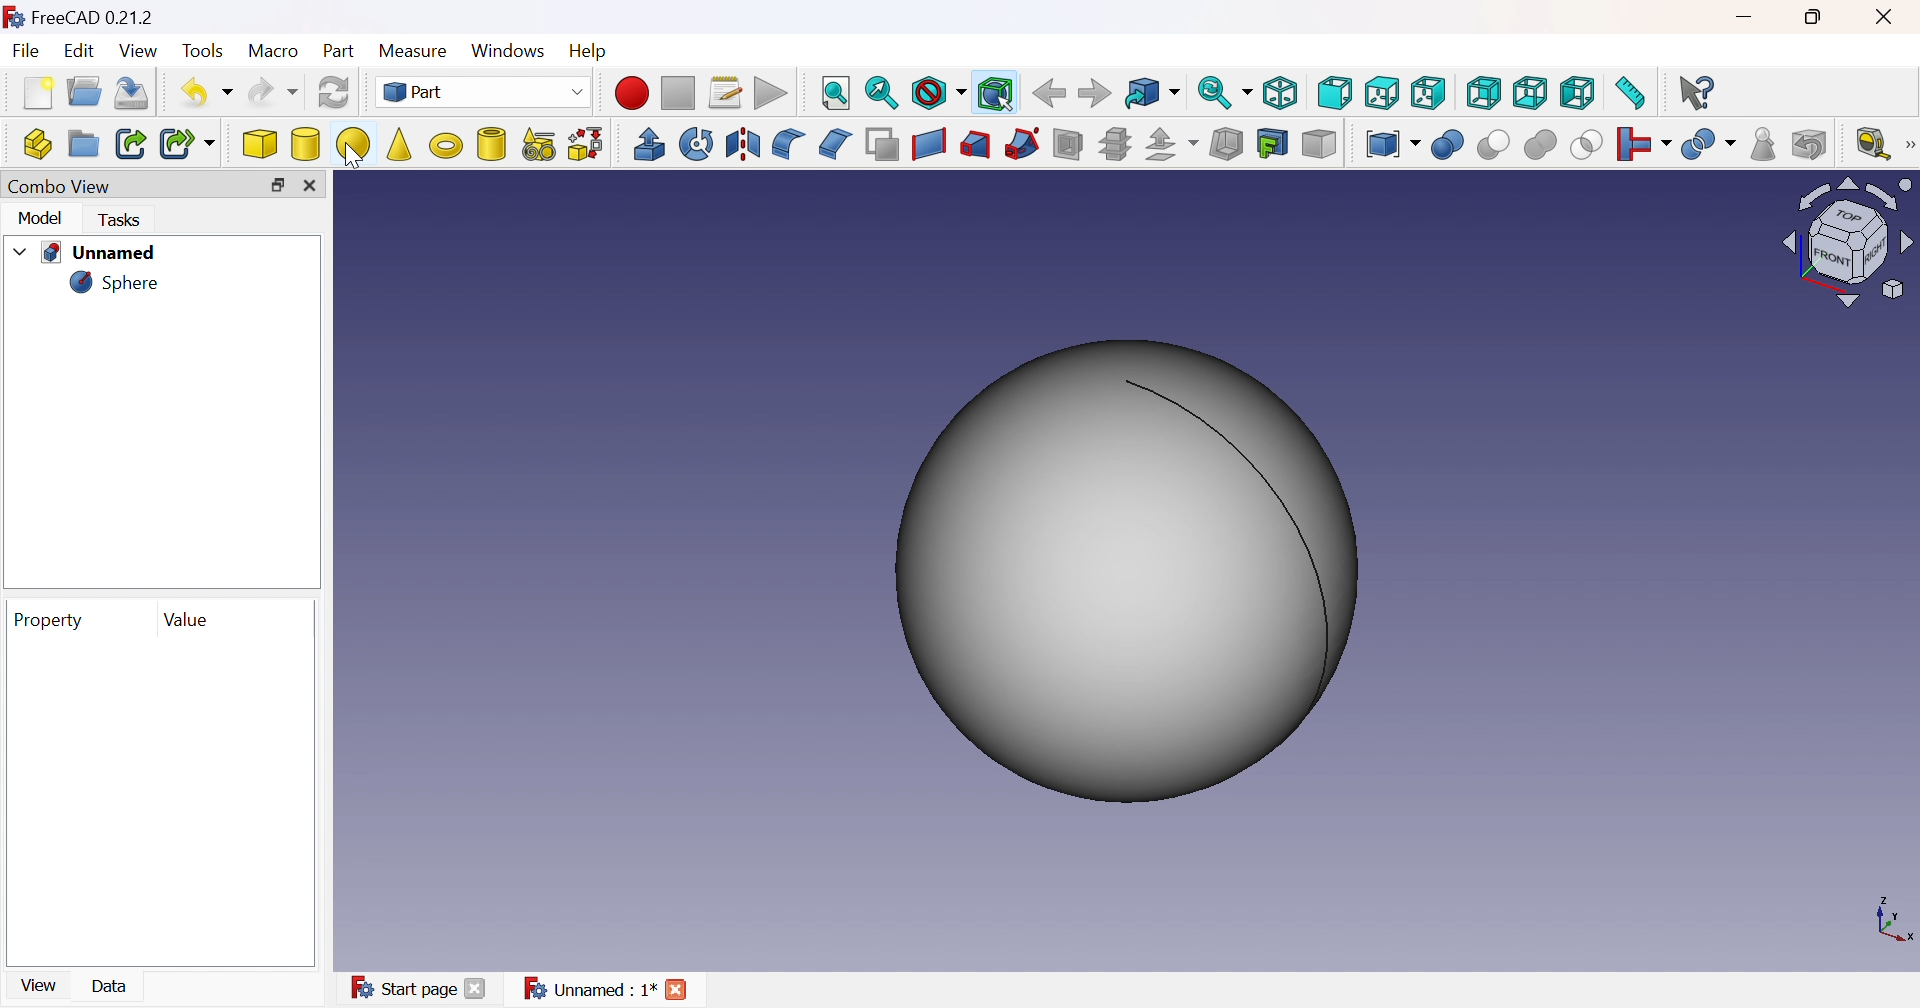 The width and height of the screenshot is (1920, 1008). What do you see at coordinates (48, 622) in the screenshot?
I see `Property` at bounding box center [48, 622].